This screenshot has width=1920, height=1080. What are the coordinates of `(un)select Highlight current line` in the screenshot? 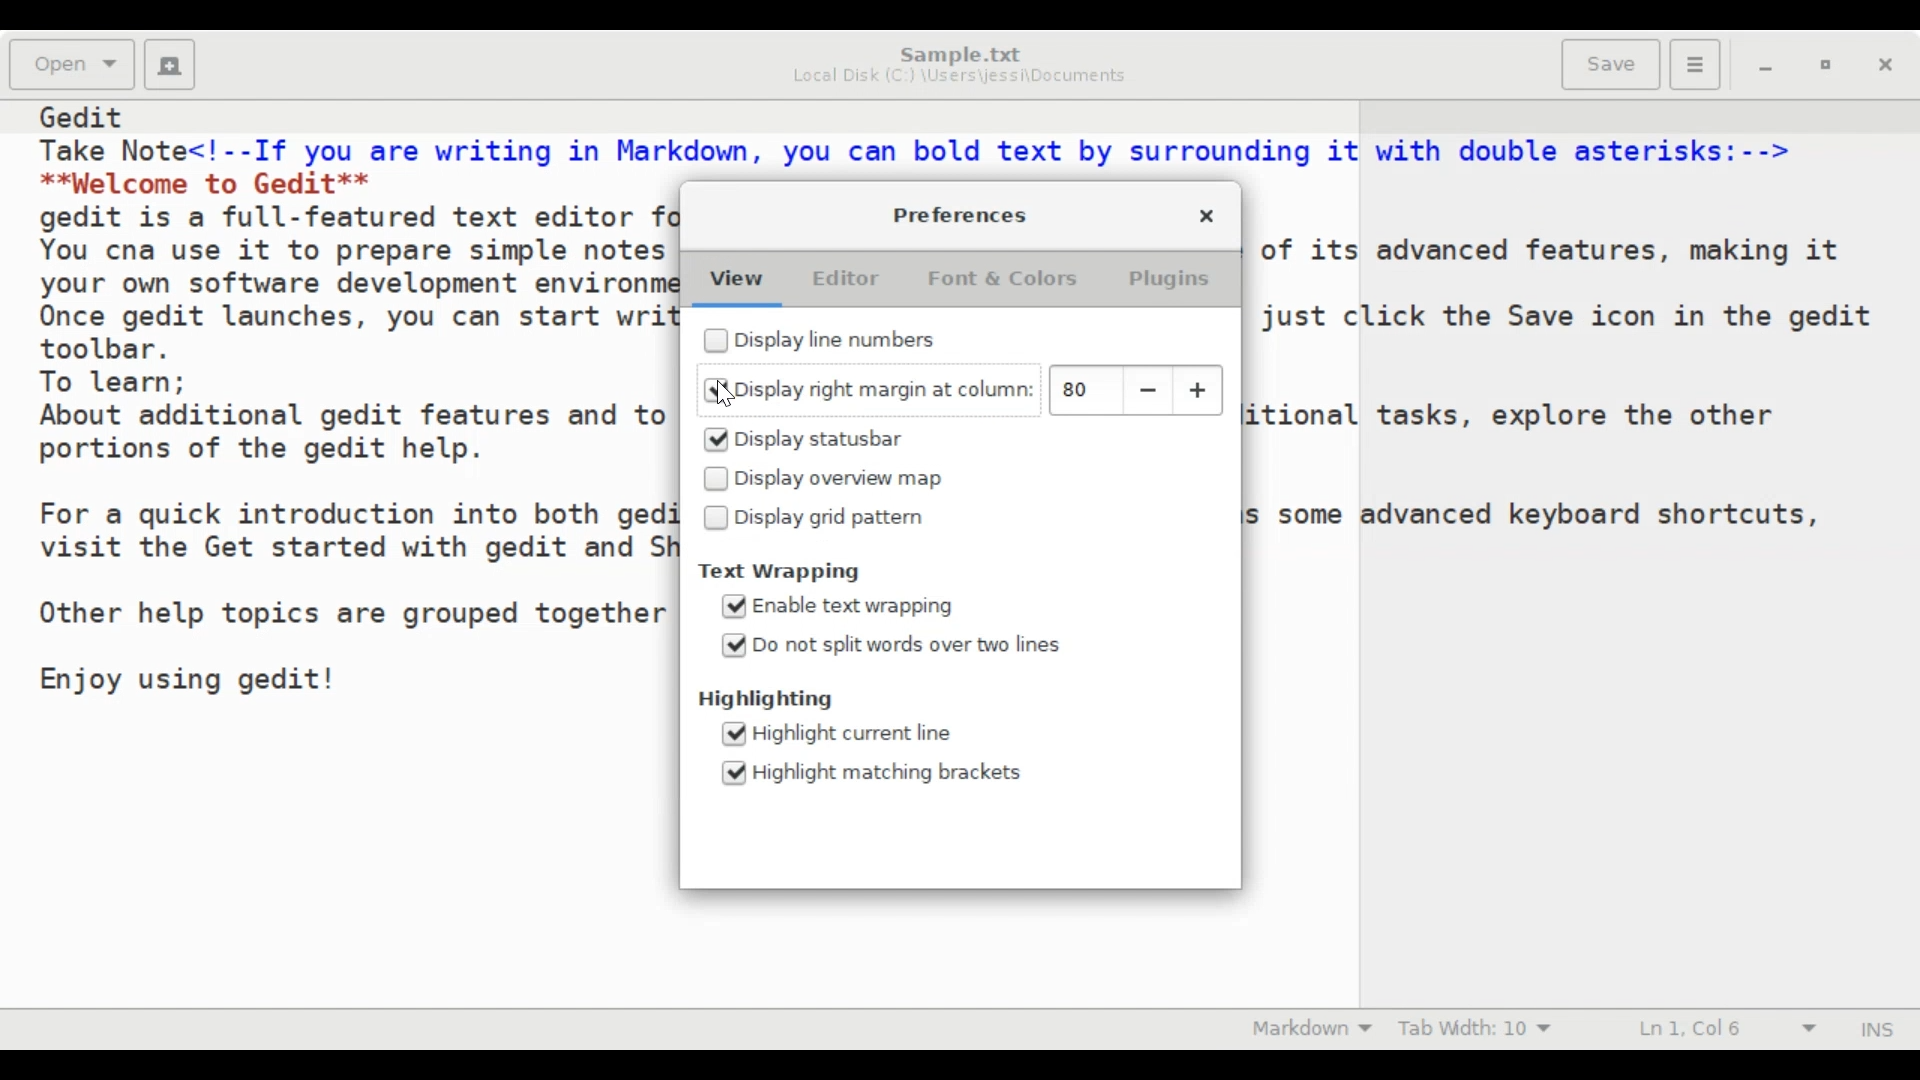 It's located at (848, 735).